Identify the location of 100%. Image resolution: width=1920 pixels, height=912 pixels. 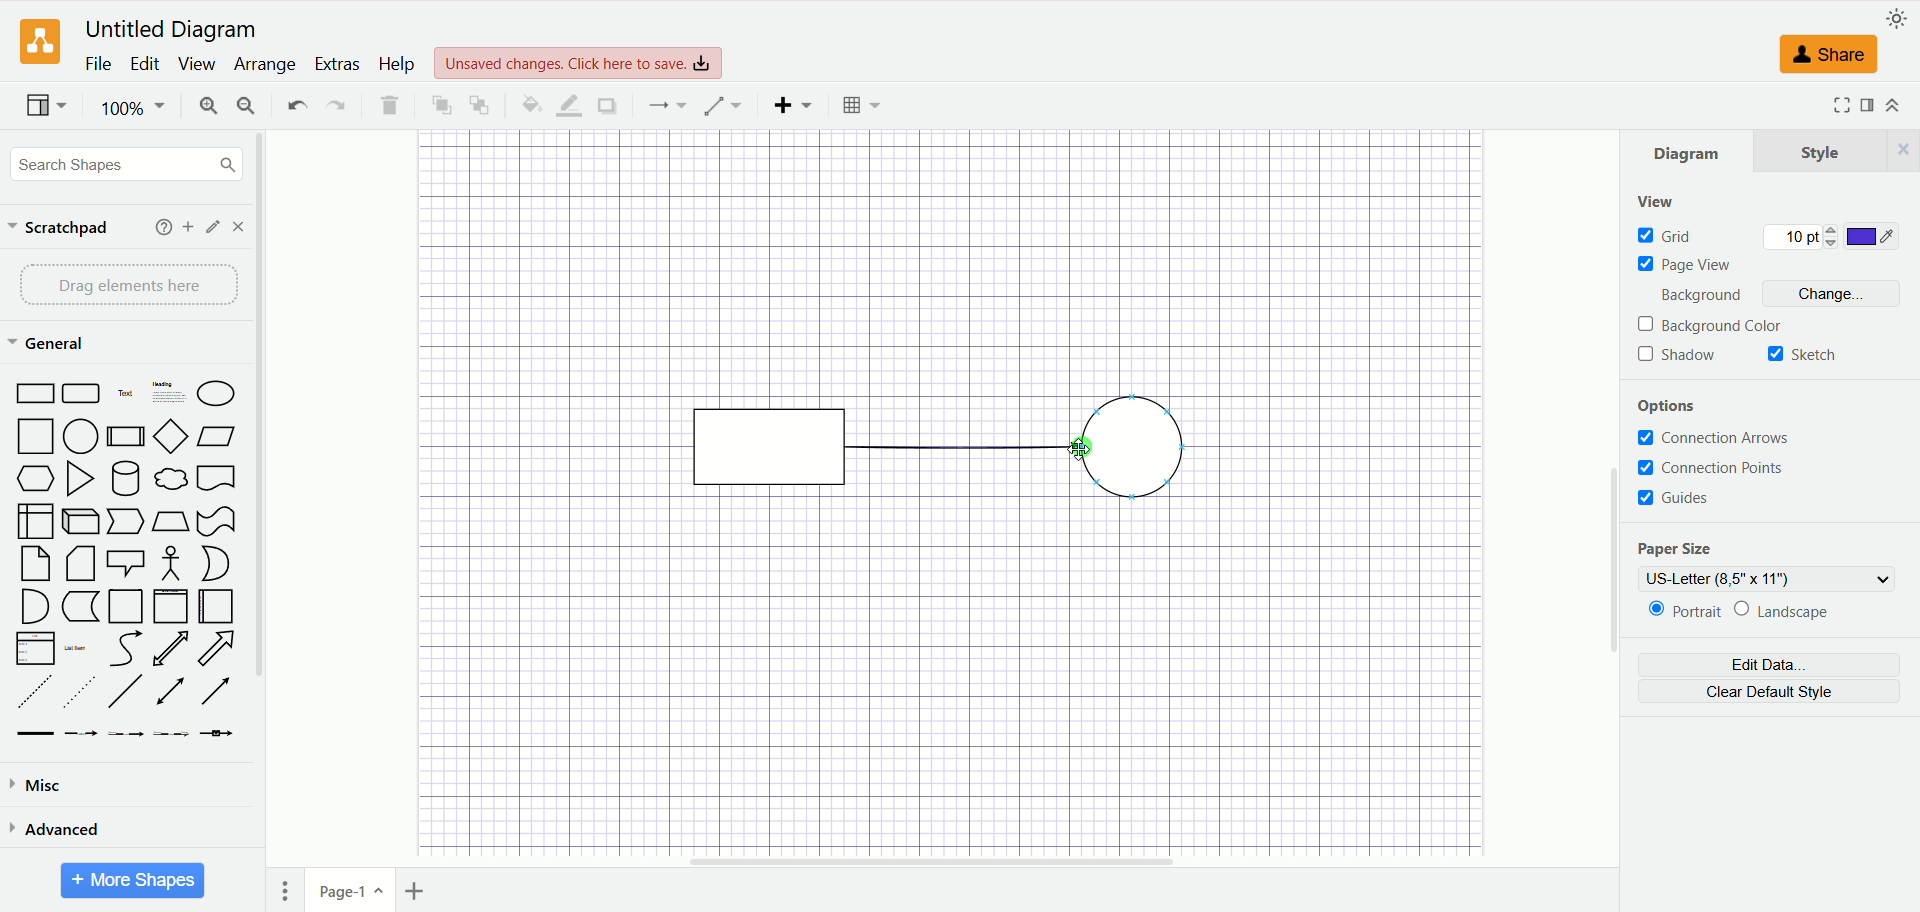
(134, 107).